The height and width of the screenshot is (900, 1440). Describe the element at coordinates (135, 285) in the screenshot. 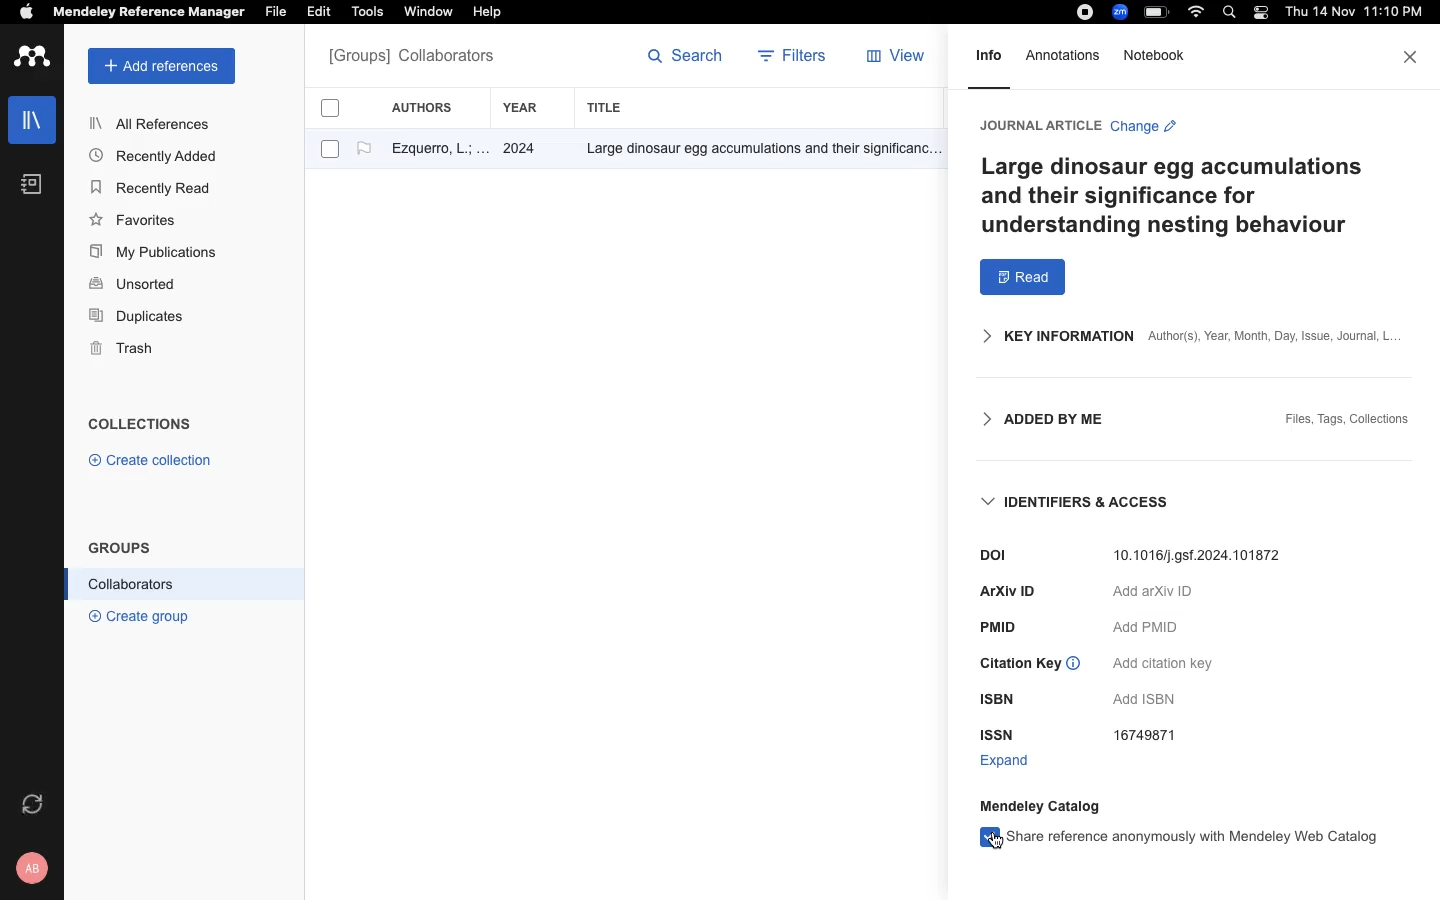

I see `Unsorted` at that location.